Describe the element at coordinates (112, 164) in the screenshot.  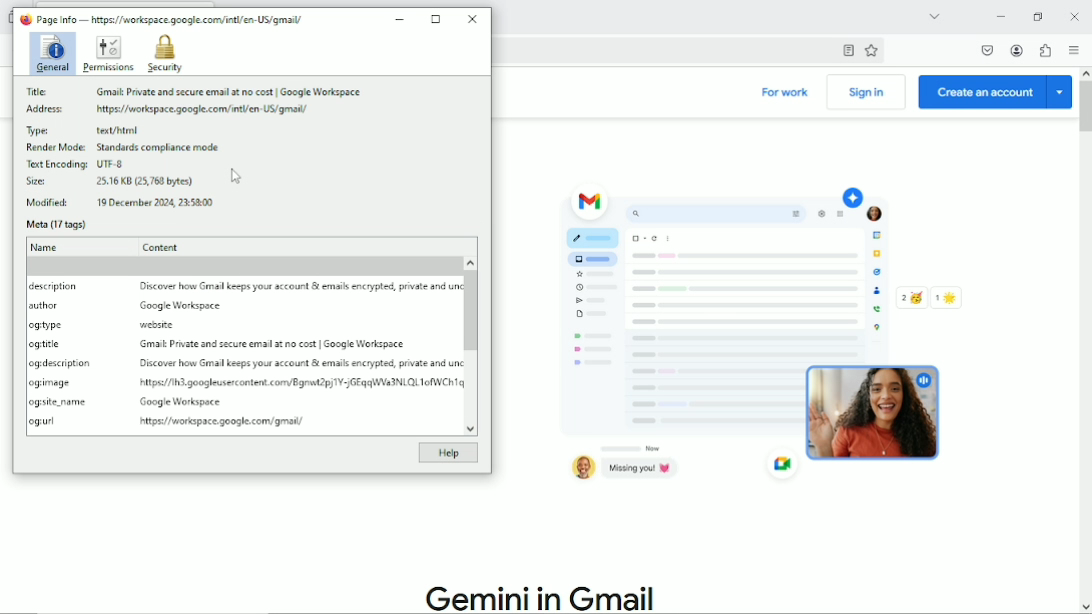
I see `UTF-8` at that location.